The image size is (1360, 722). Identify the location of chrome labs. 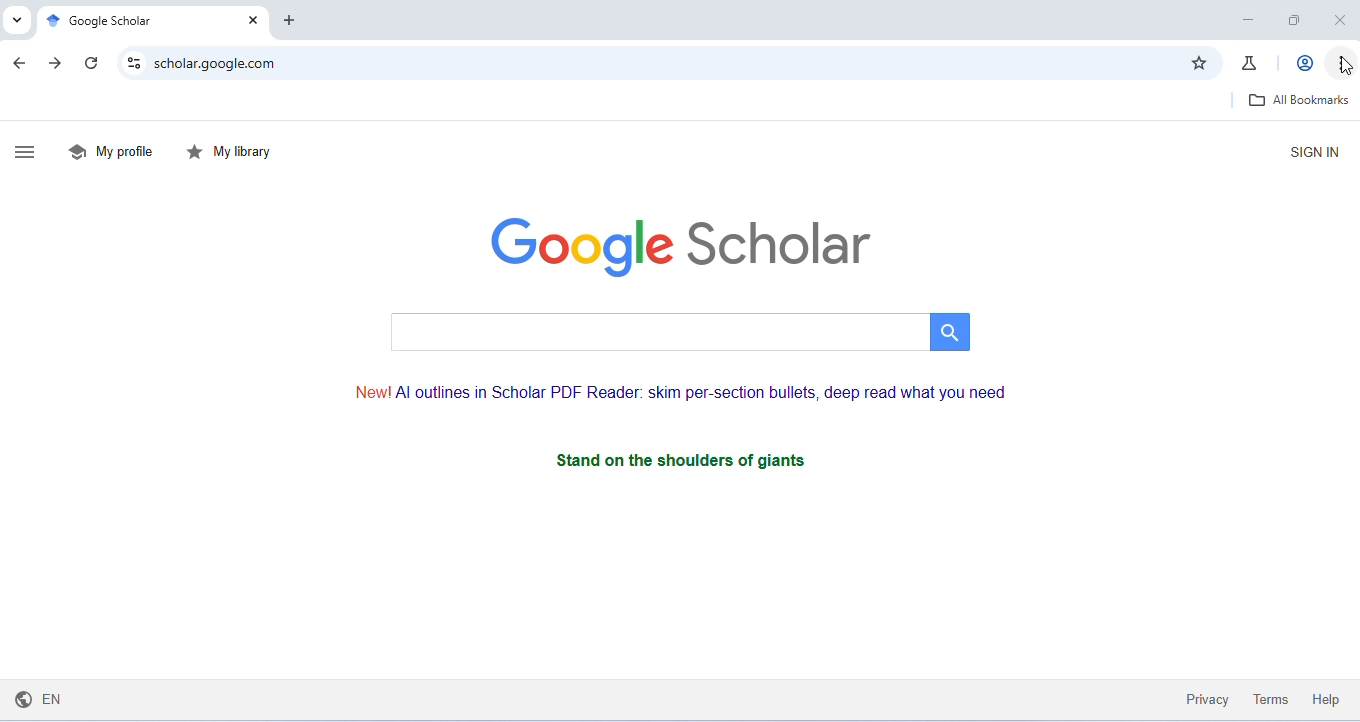
(1252, 63).